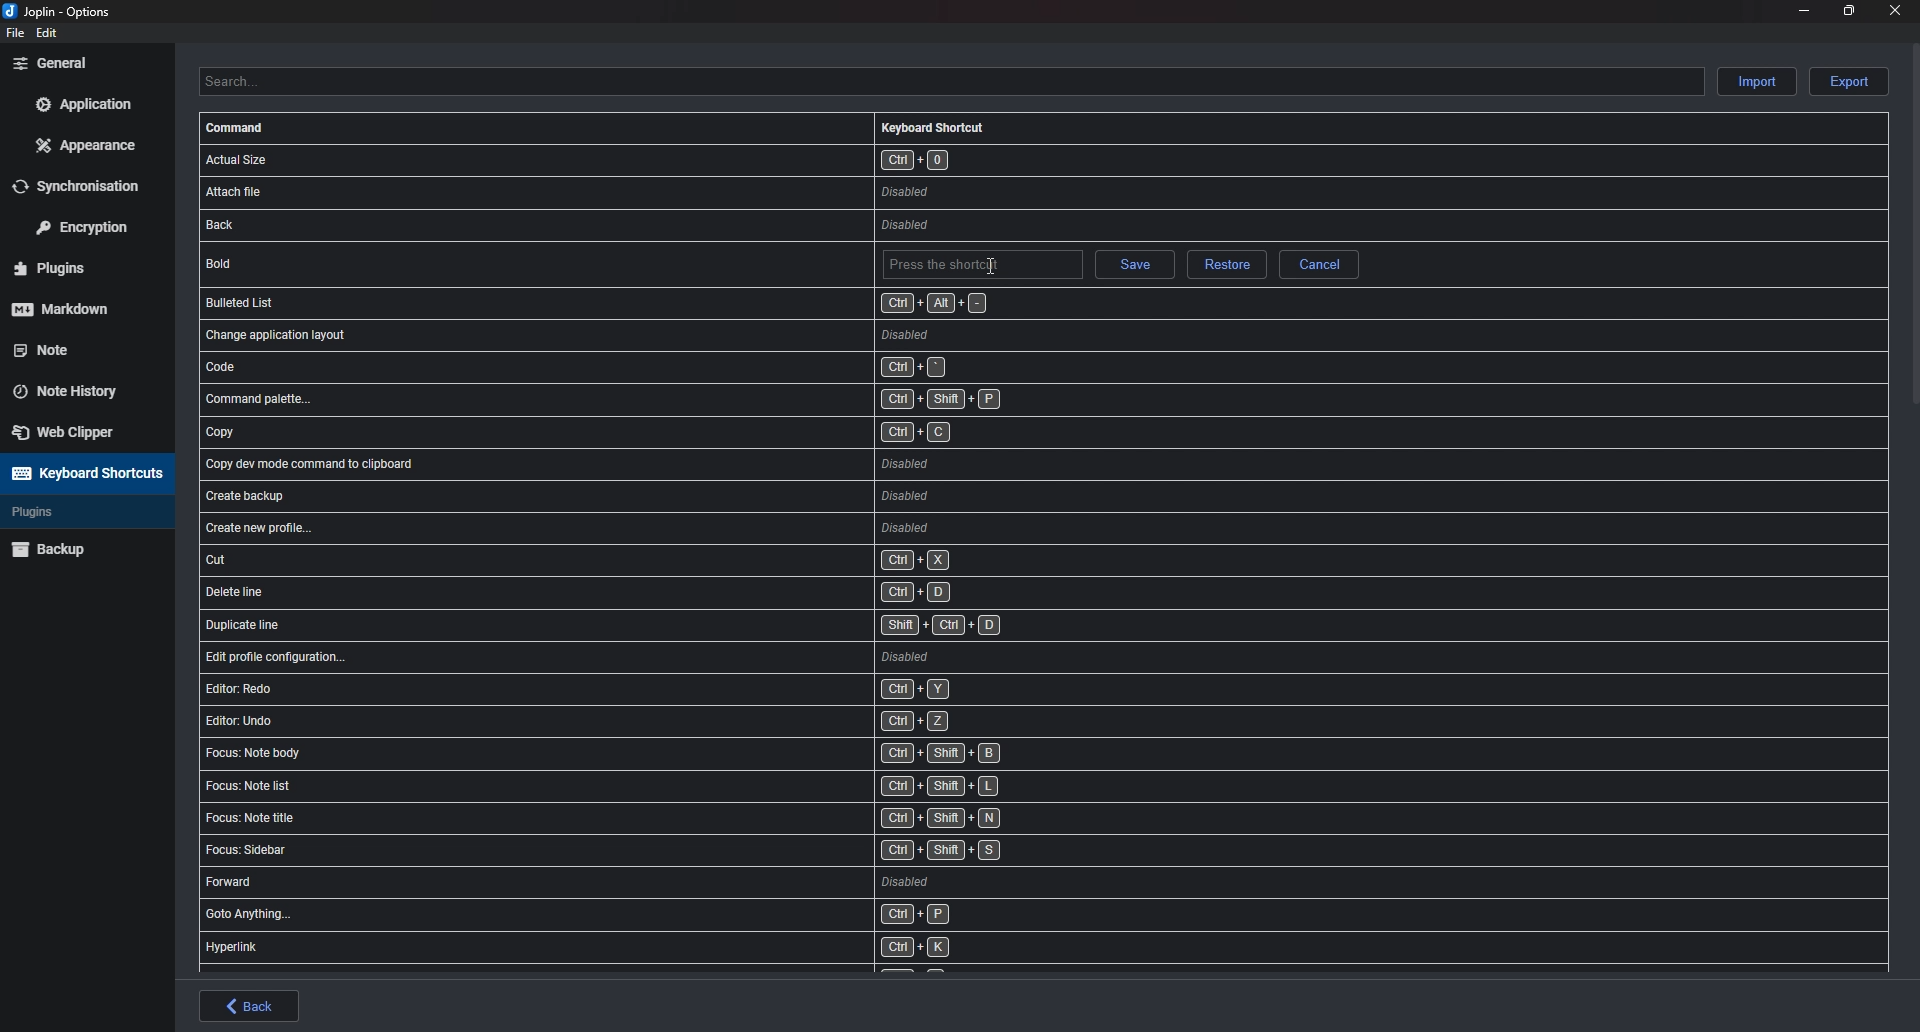 The image size is (1920, 1032). What do you see at coordinates (1849, 10) in the screenshot?
I see `Resize` at bounding box center [1849, 10].